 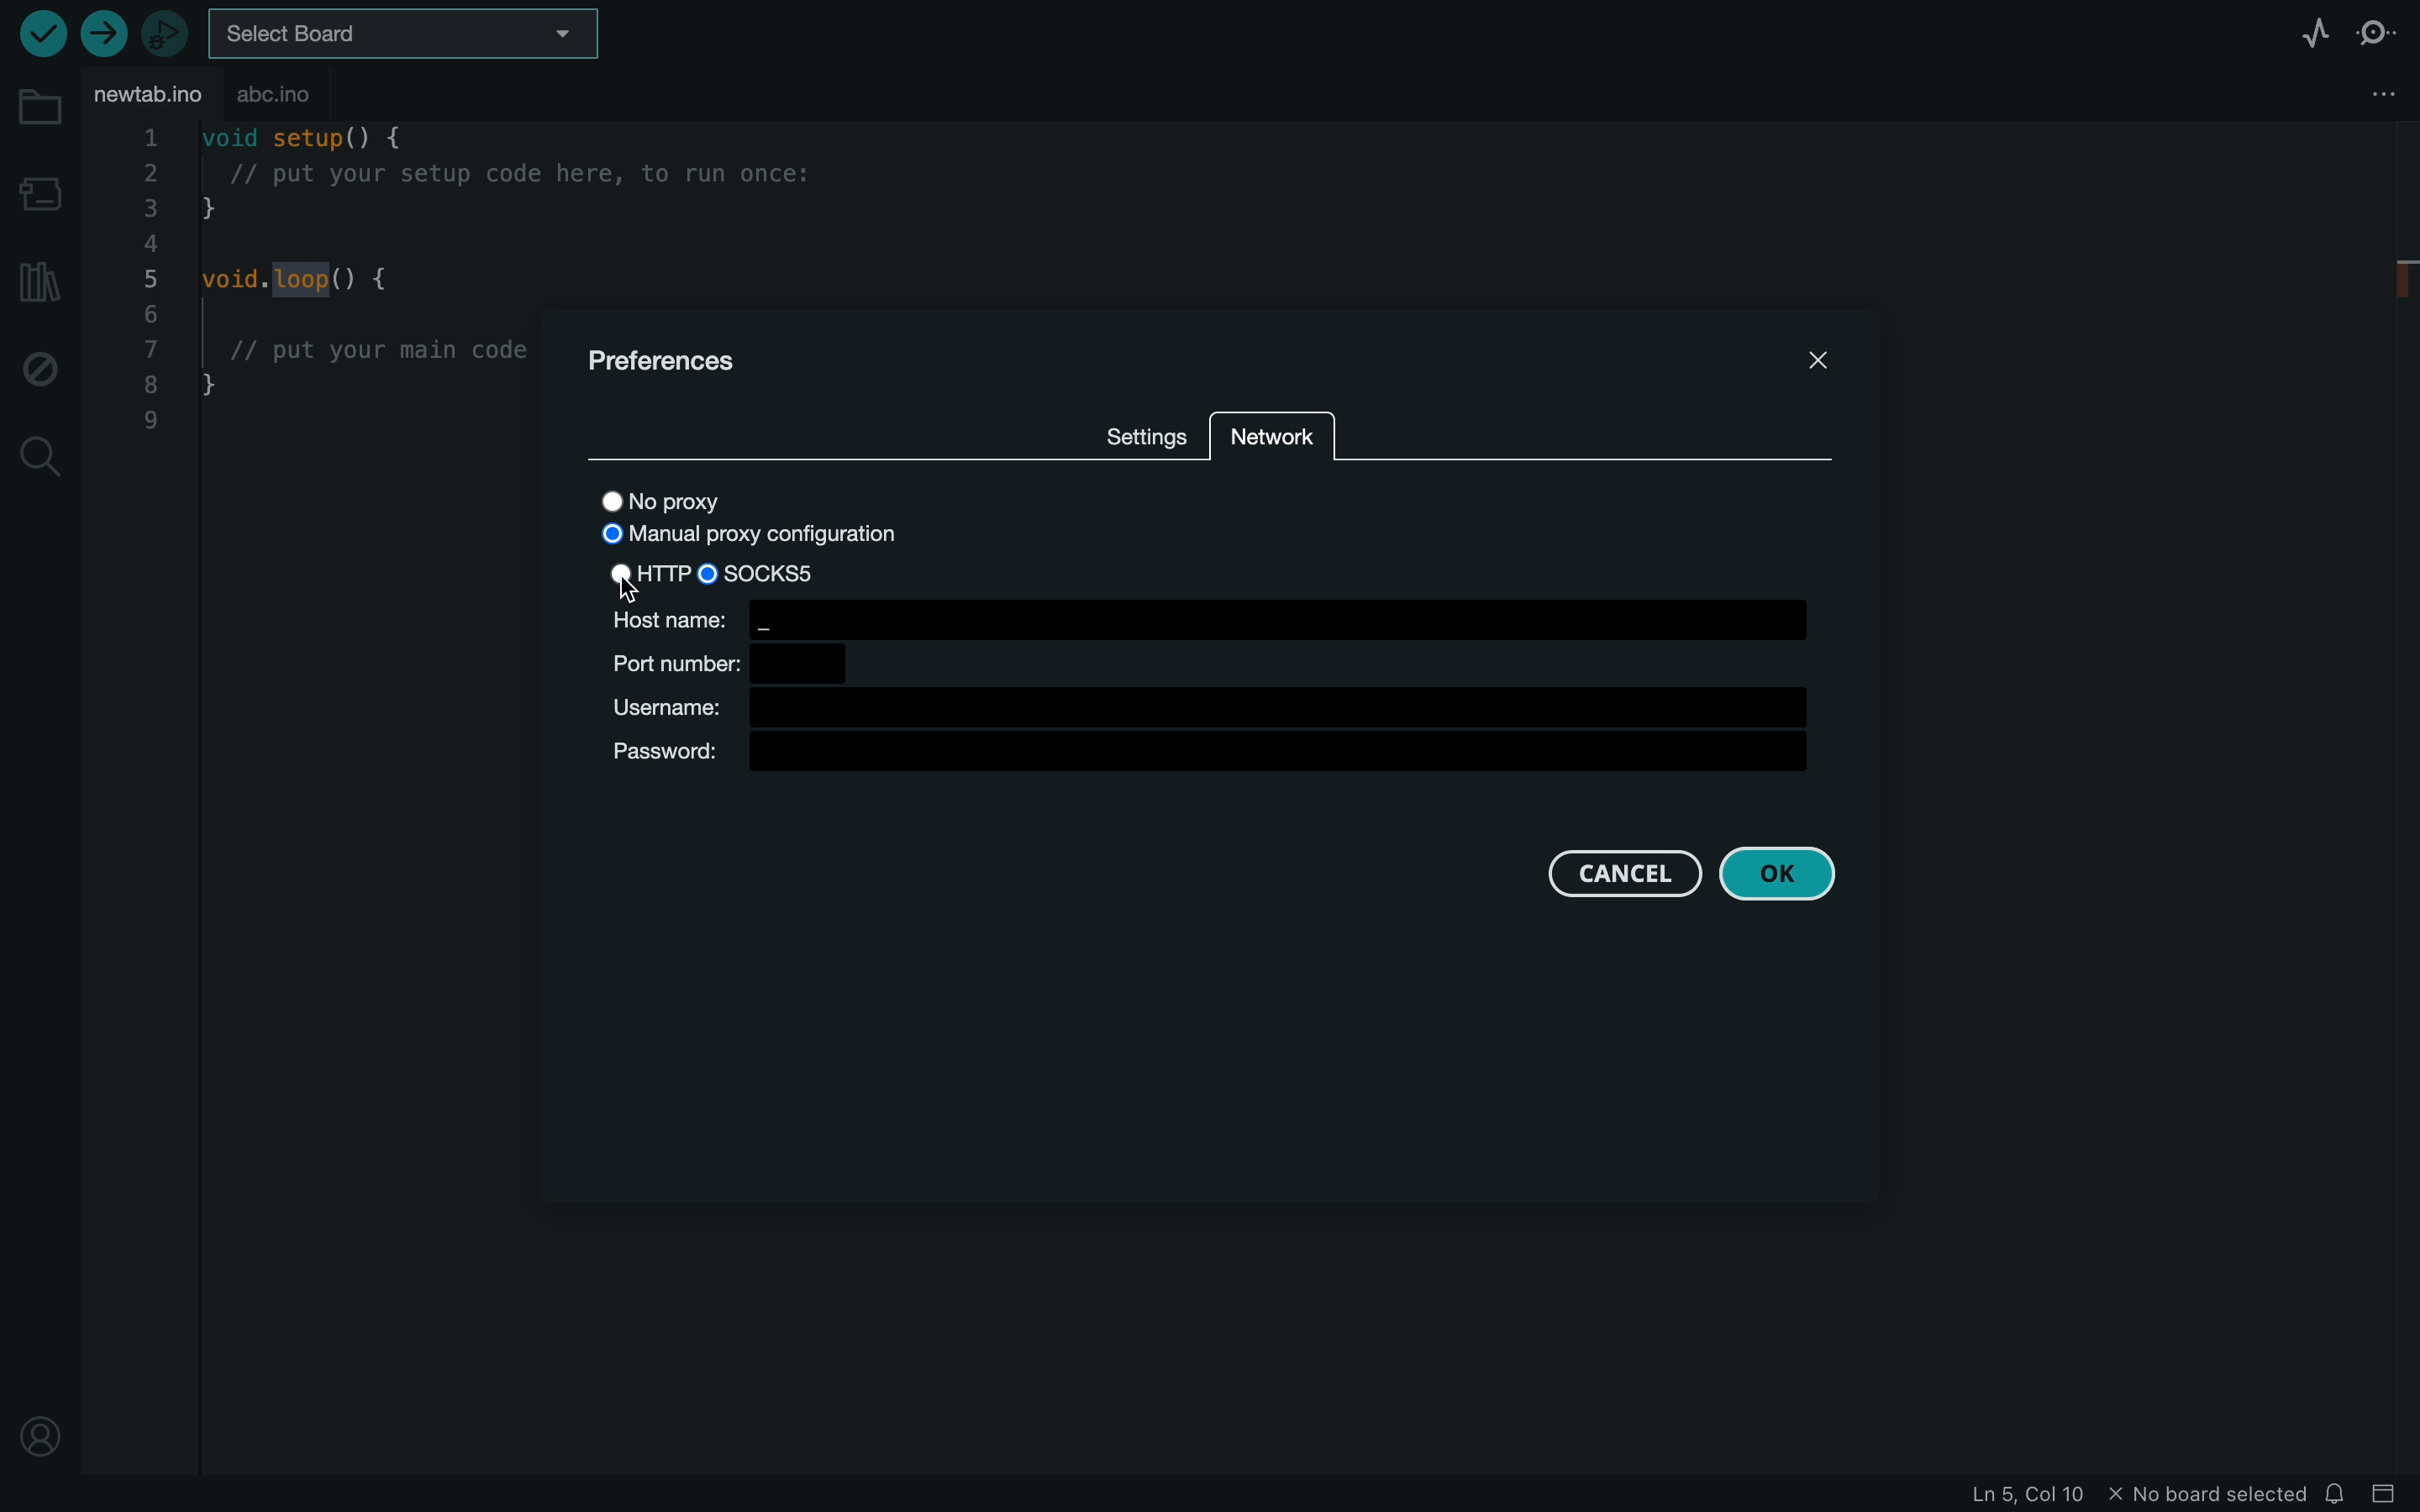 I want to click on cursor, so click(x=639, y=594).